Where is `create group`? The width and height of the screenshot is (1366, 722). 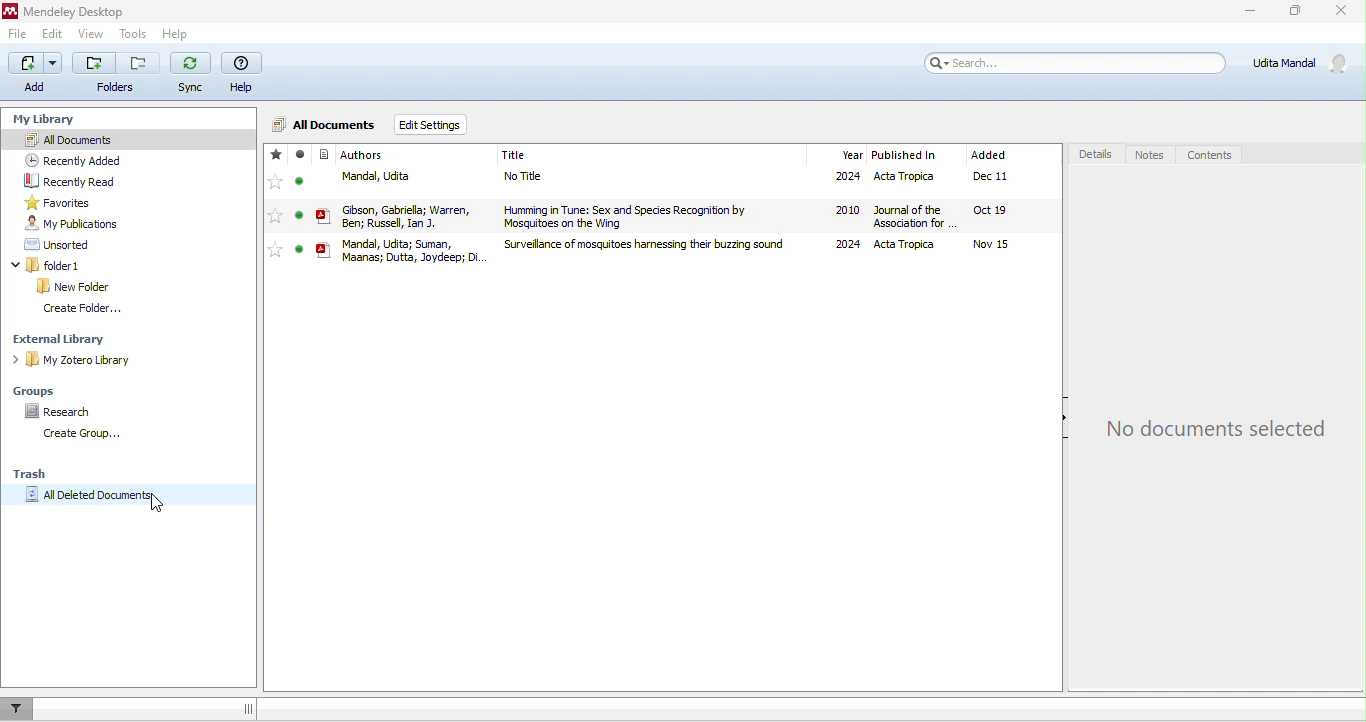
create group is located at coordinates (77, 434).